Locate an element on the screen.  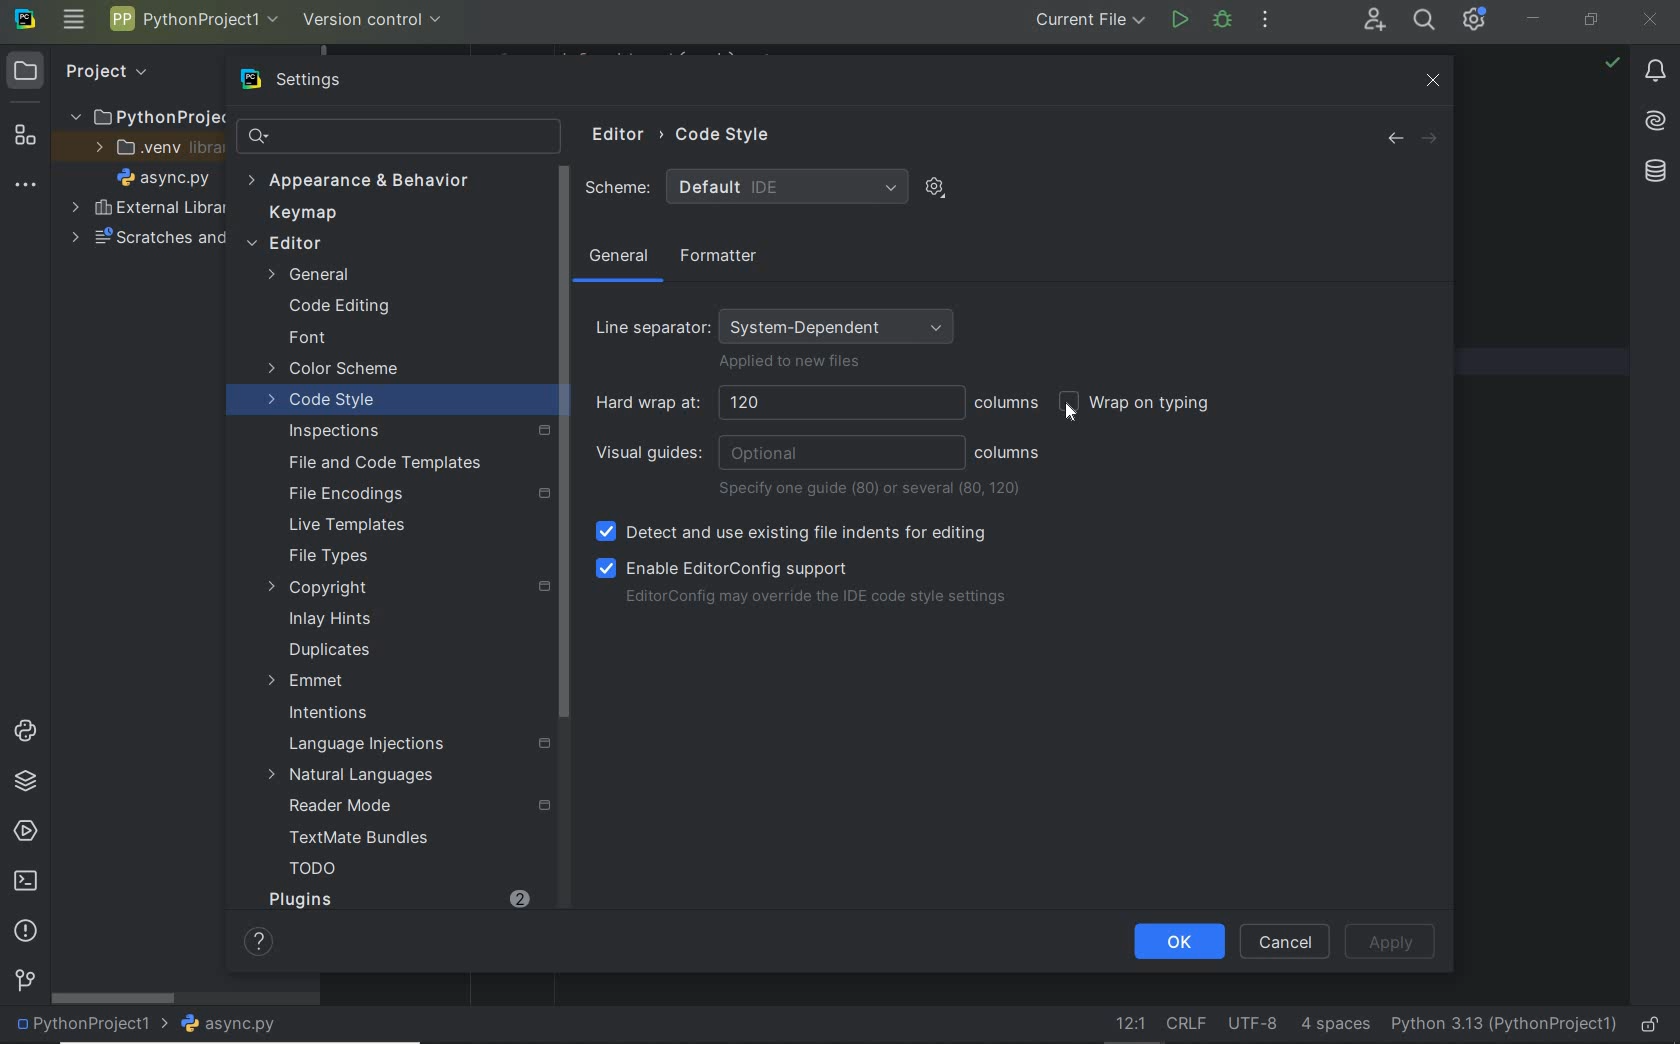
Go to line is located at coordinates (1126, 1023).